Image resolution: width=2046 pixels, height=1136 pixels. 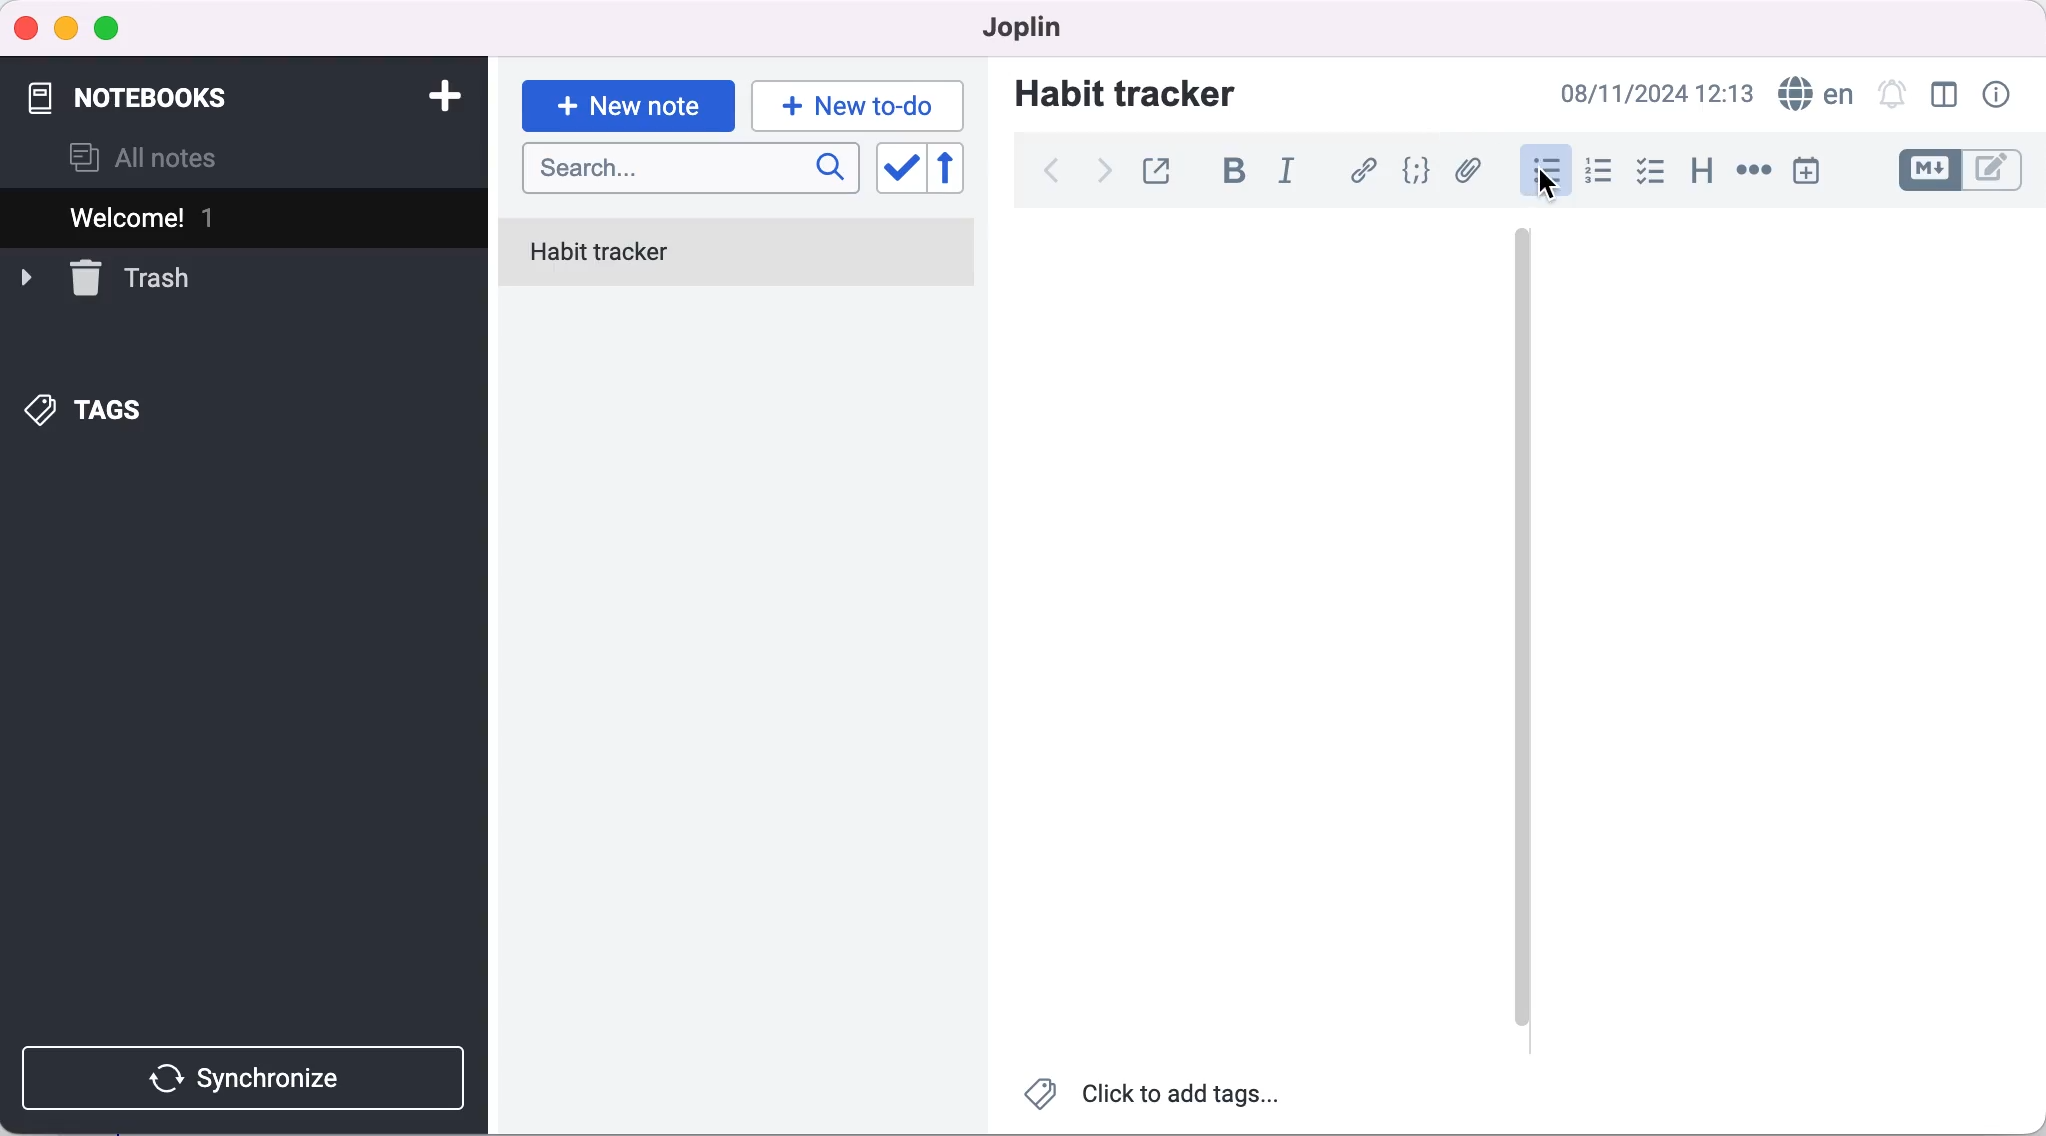 I want to click on typing, so click(x=858, y=105).